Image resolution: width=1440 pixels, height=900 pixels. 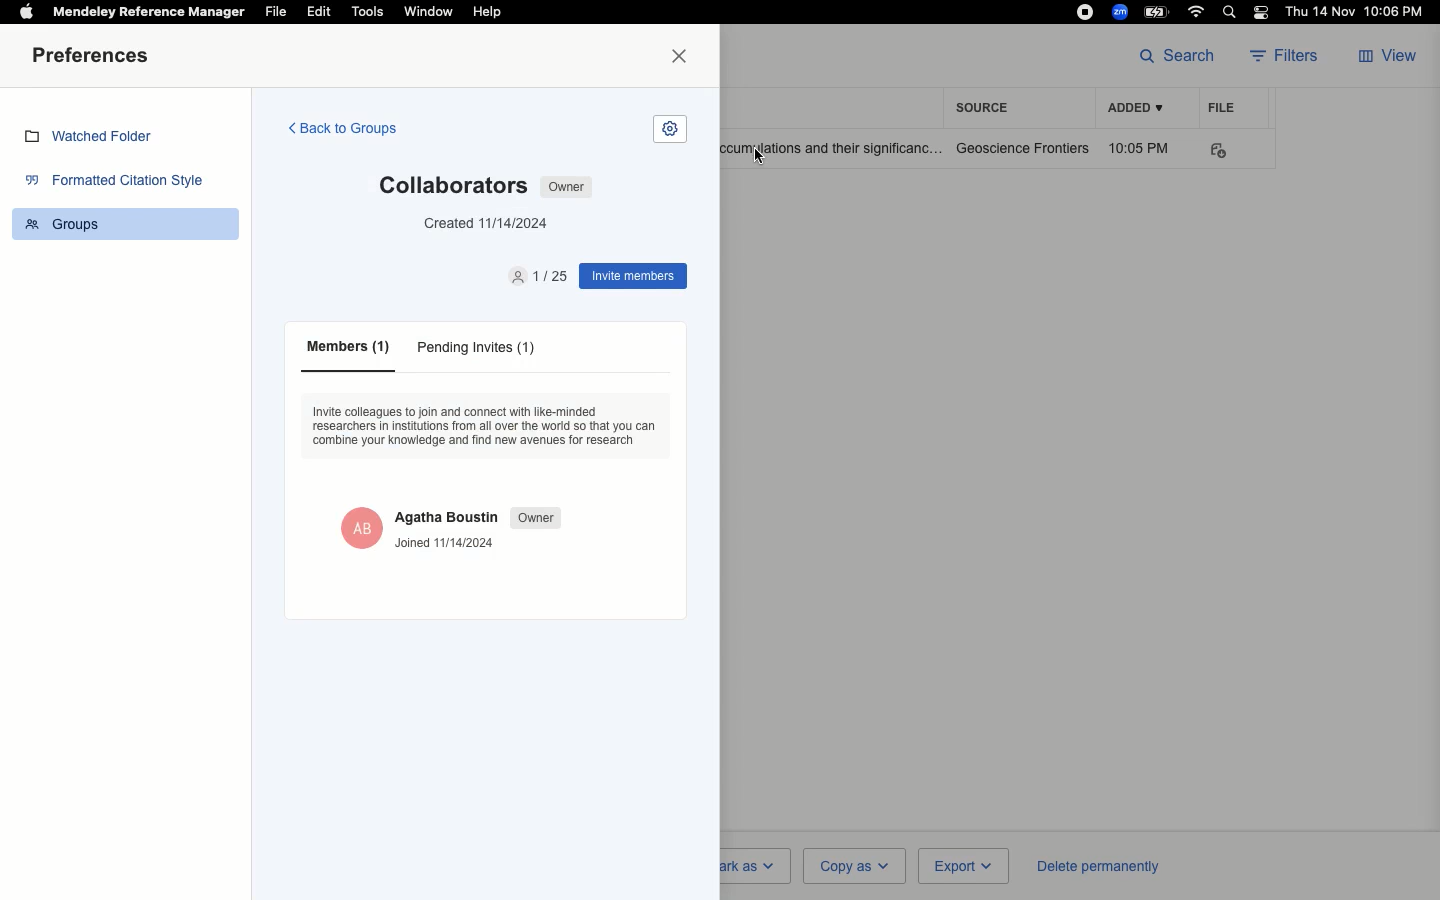 I want to click on Date/time, so click(x=1359, y=12).